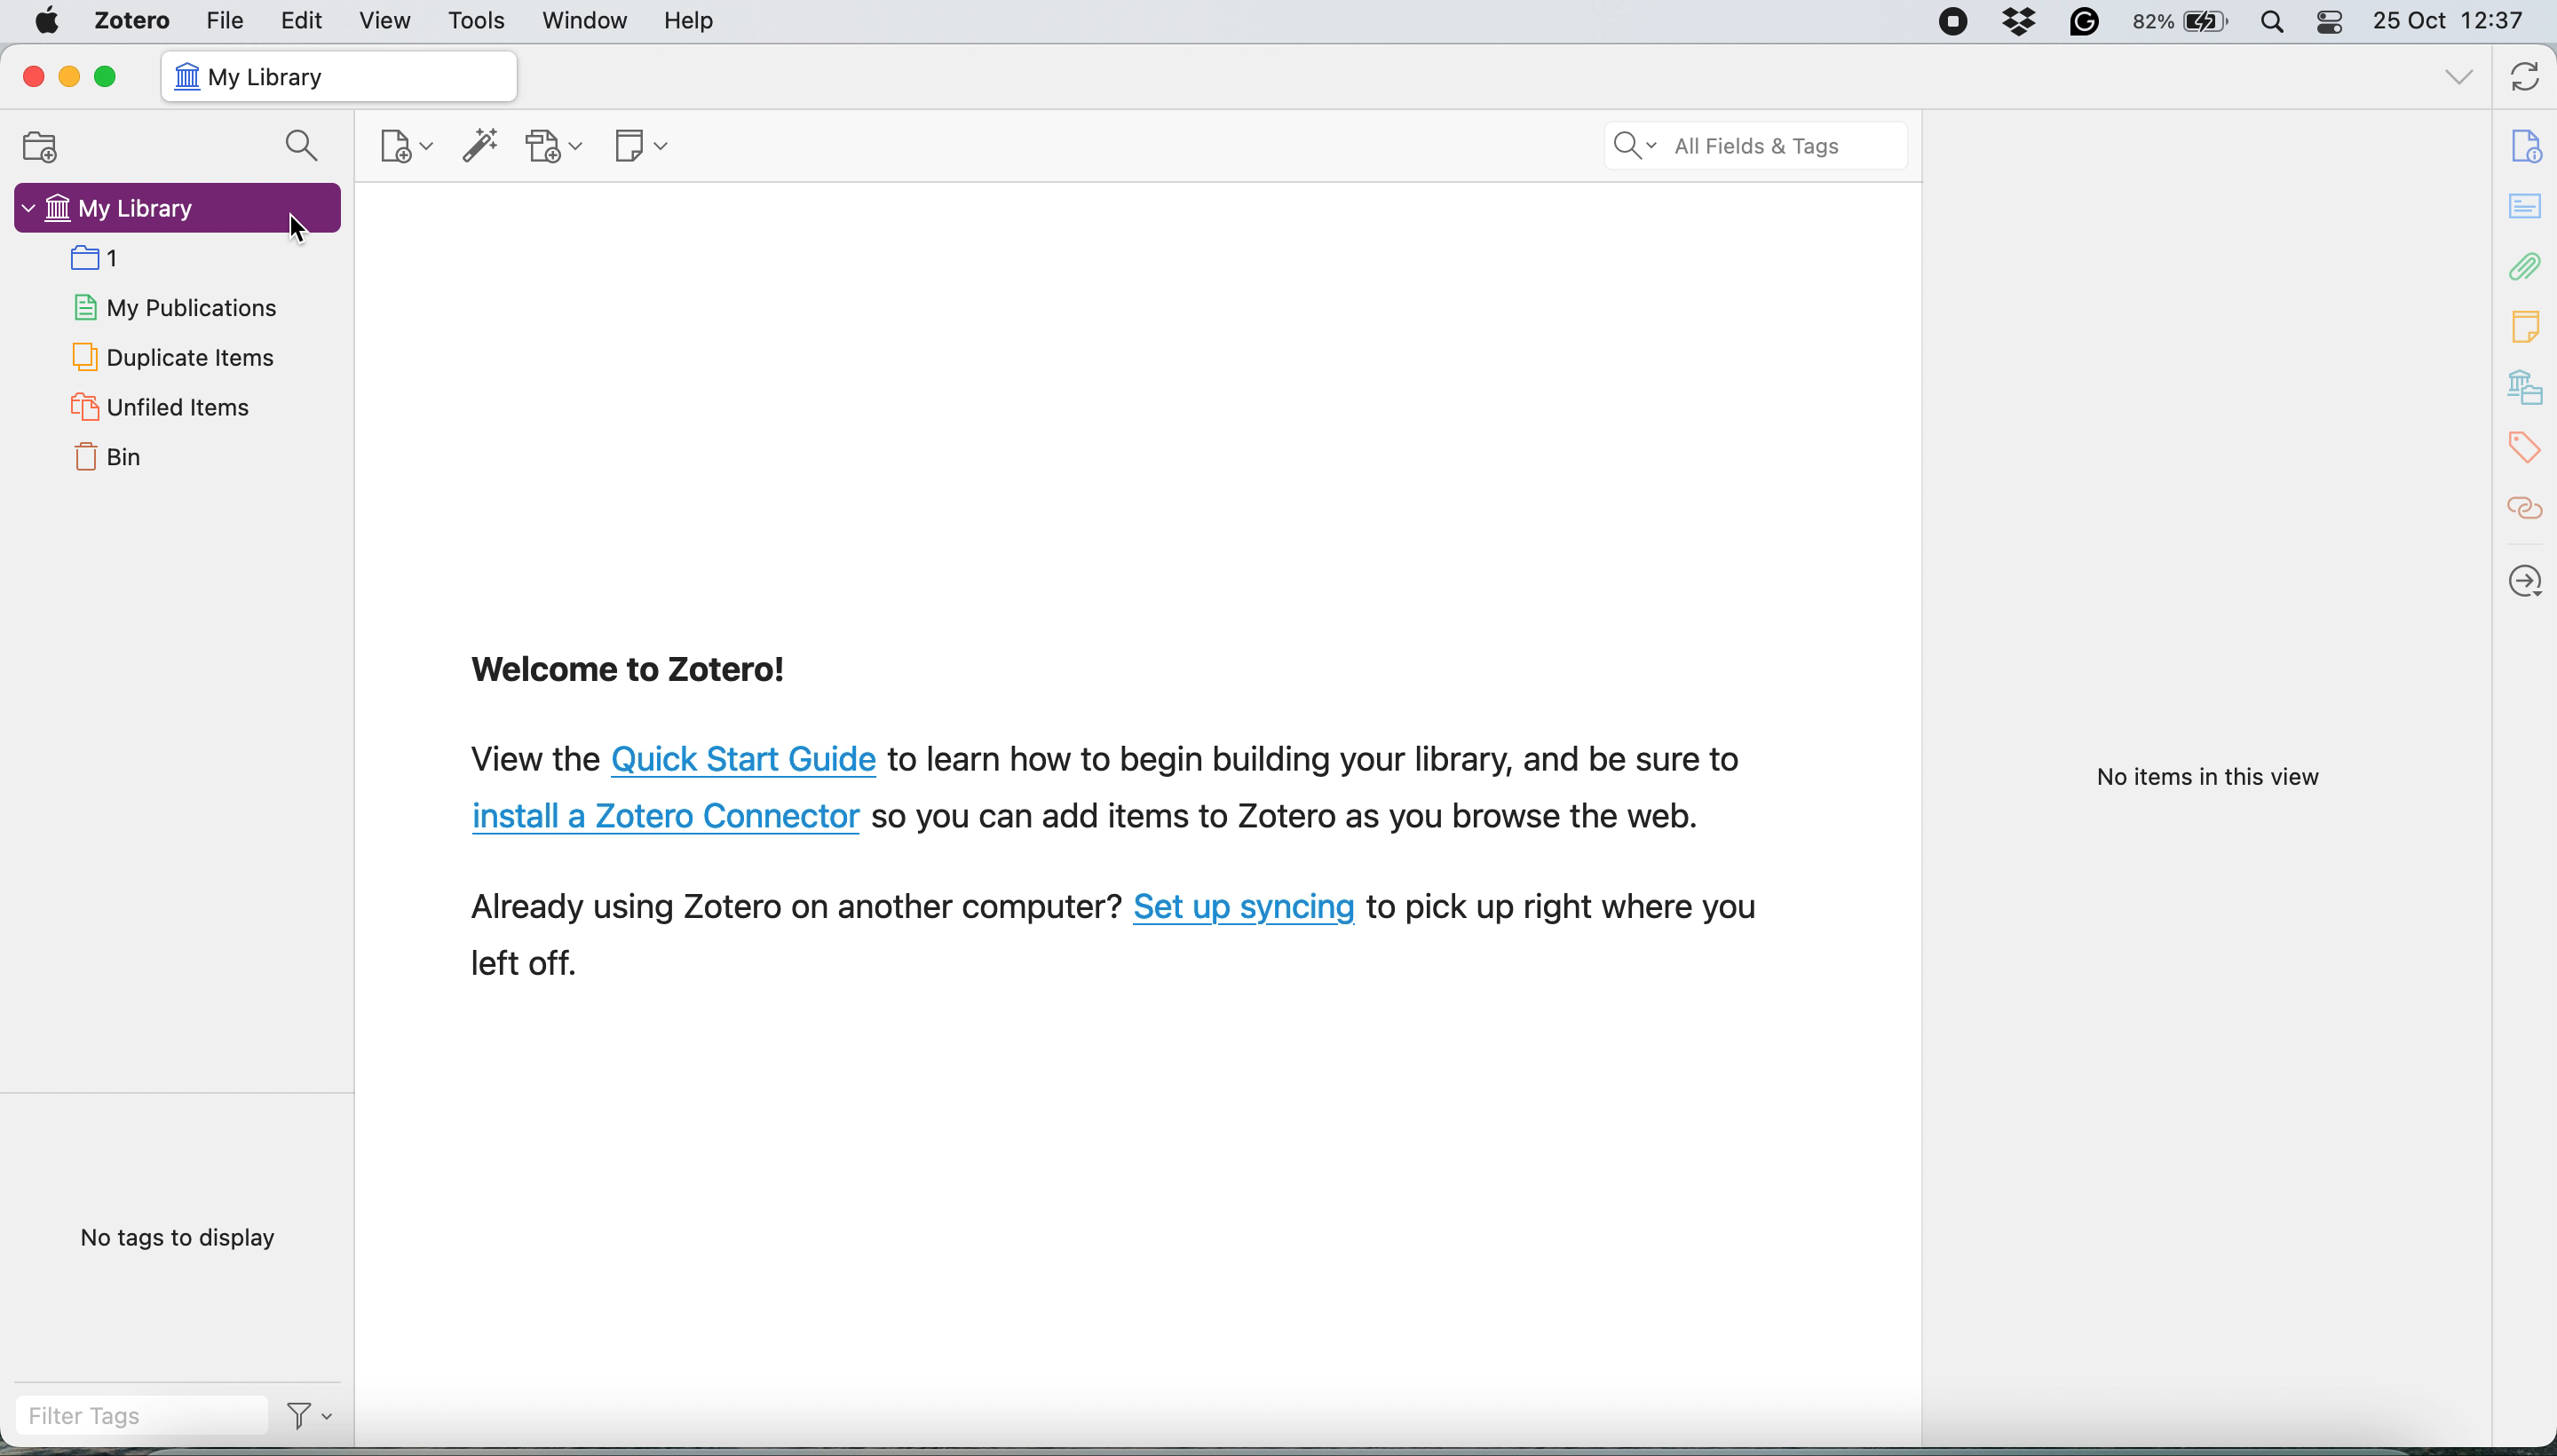  I want to click on View the Quick Start Guide to learn how to begin building your library, and be sure to install a Zotero Connector so you can add items to Zotero as you browse the web. Already using Zotero on another computer? Set up syncing to pick up right where you left off., so click(1127, 863).